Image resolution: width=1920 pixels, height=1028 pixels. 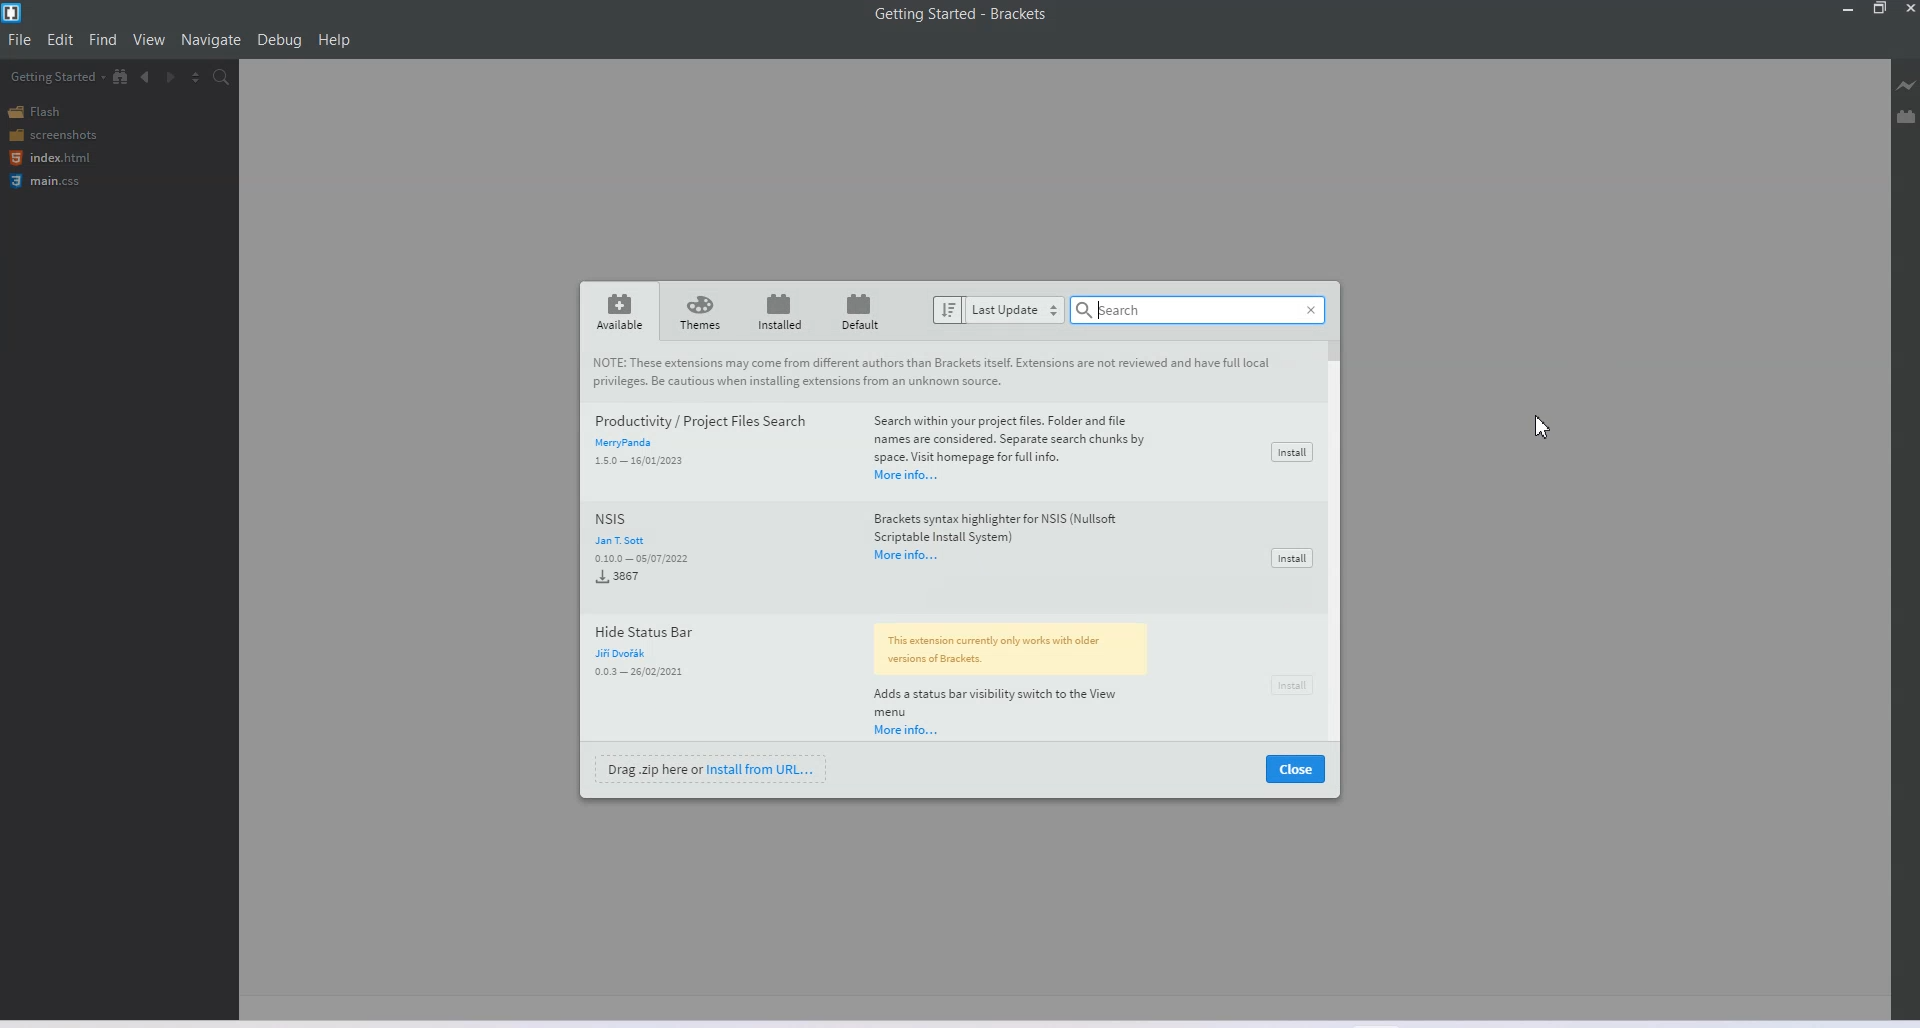 I want to click on Debug, so click(x=279, y=40).